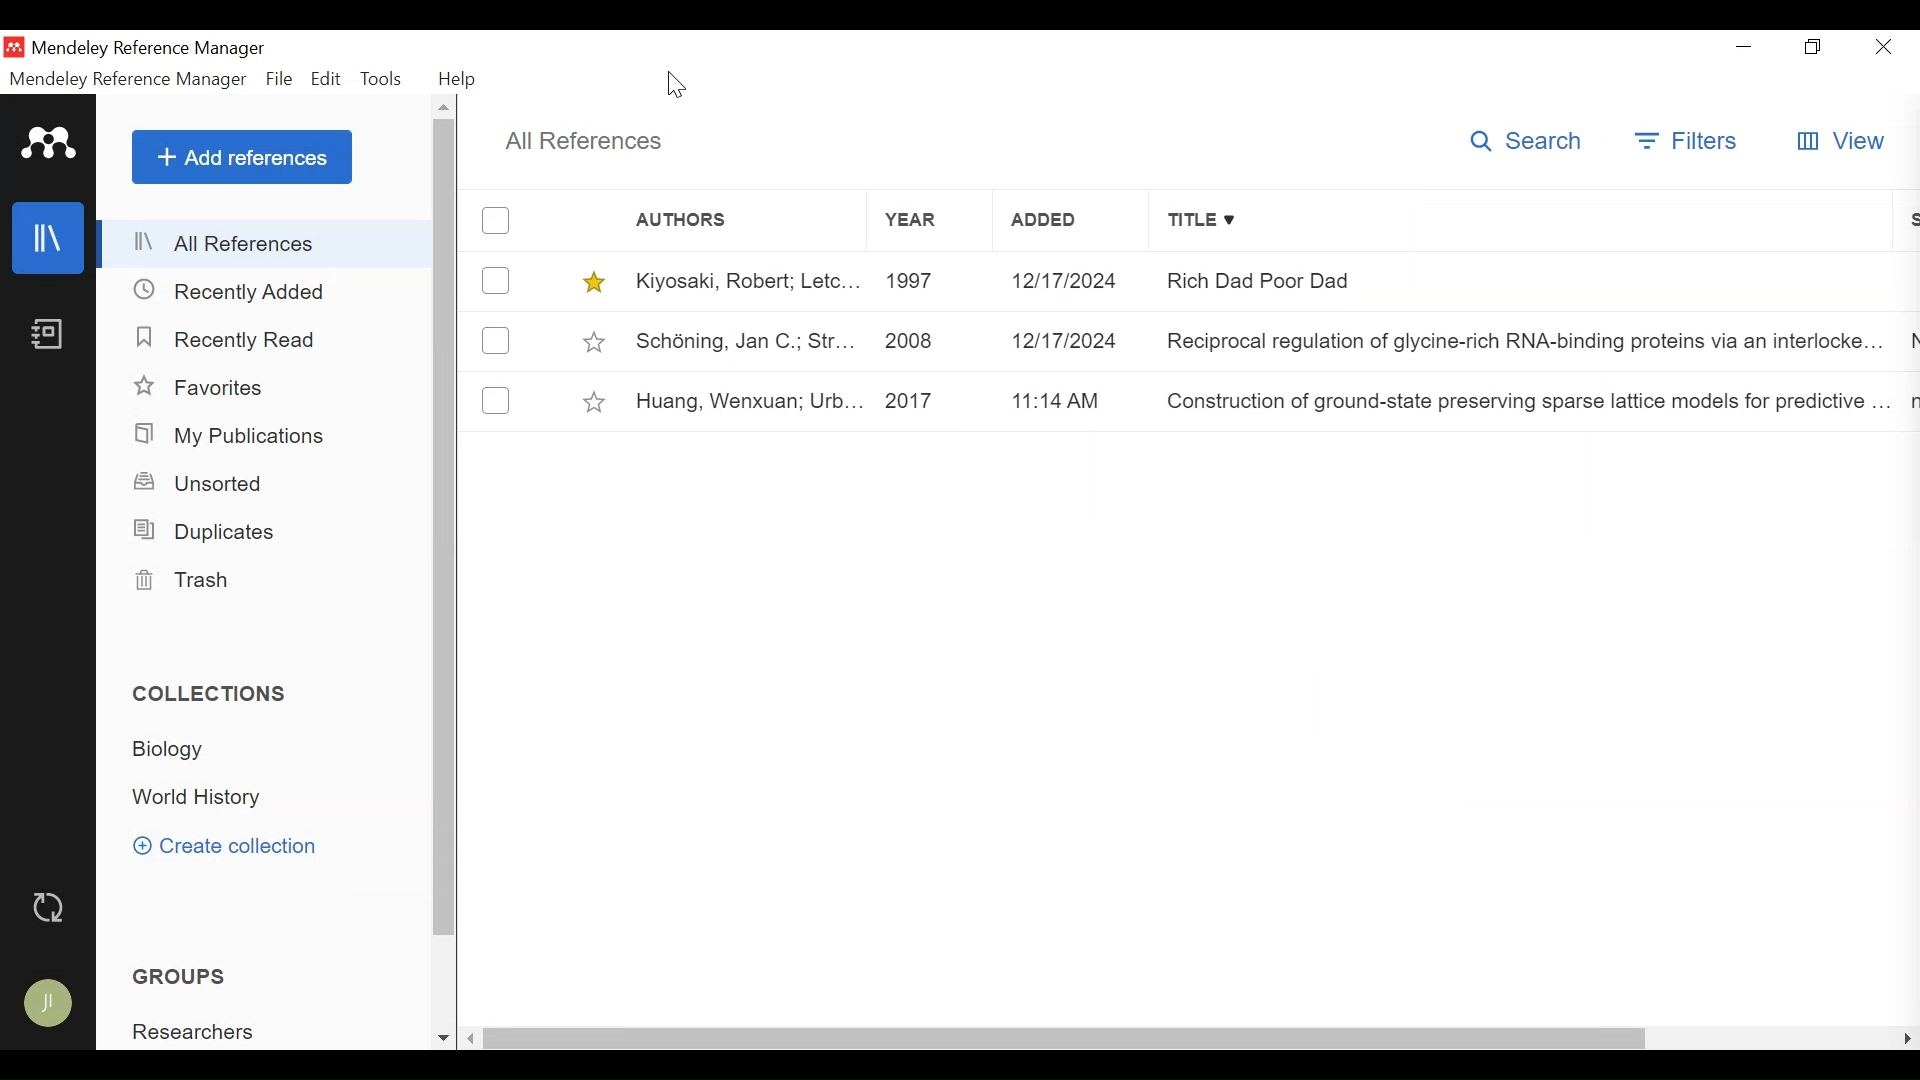 The width and height of the screenshot is (1920, 1080). Describe the element at coordinates (50, 335) in the screenshot. I see `Notebook` at that location.